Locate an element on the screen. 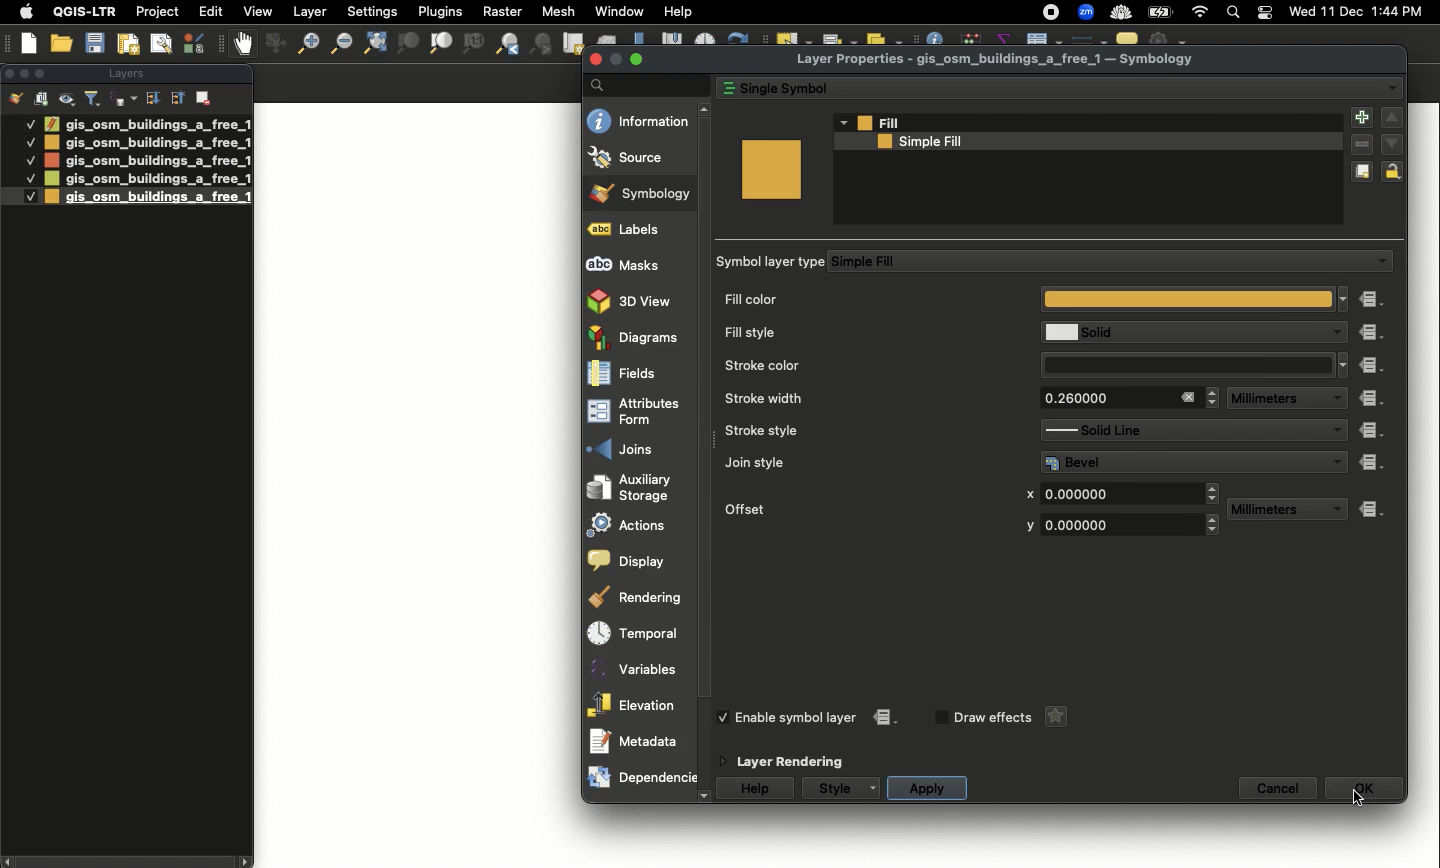  down is located at coordinates (705, 797).